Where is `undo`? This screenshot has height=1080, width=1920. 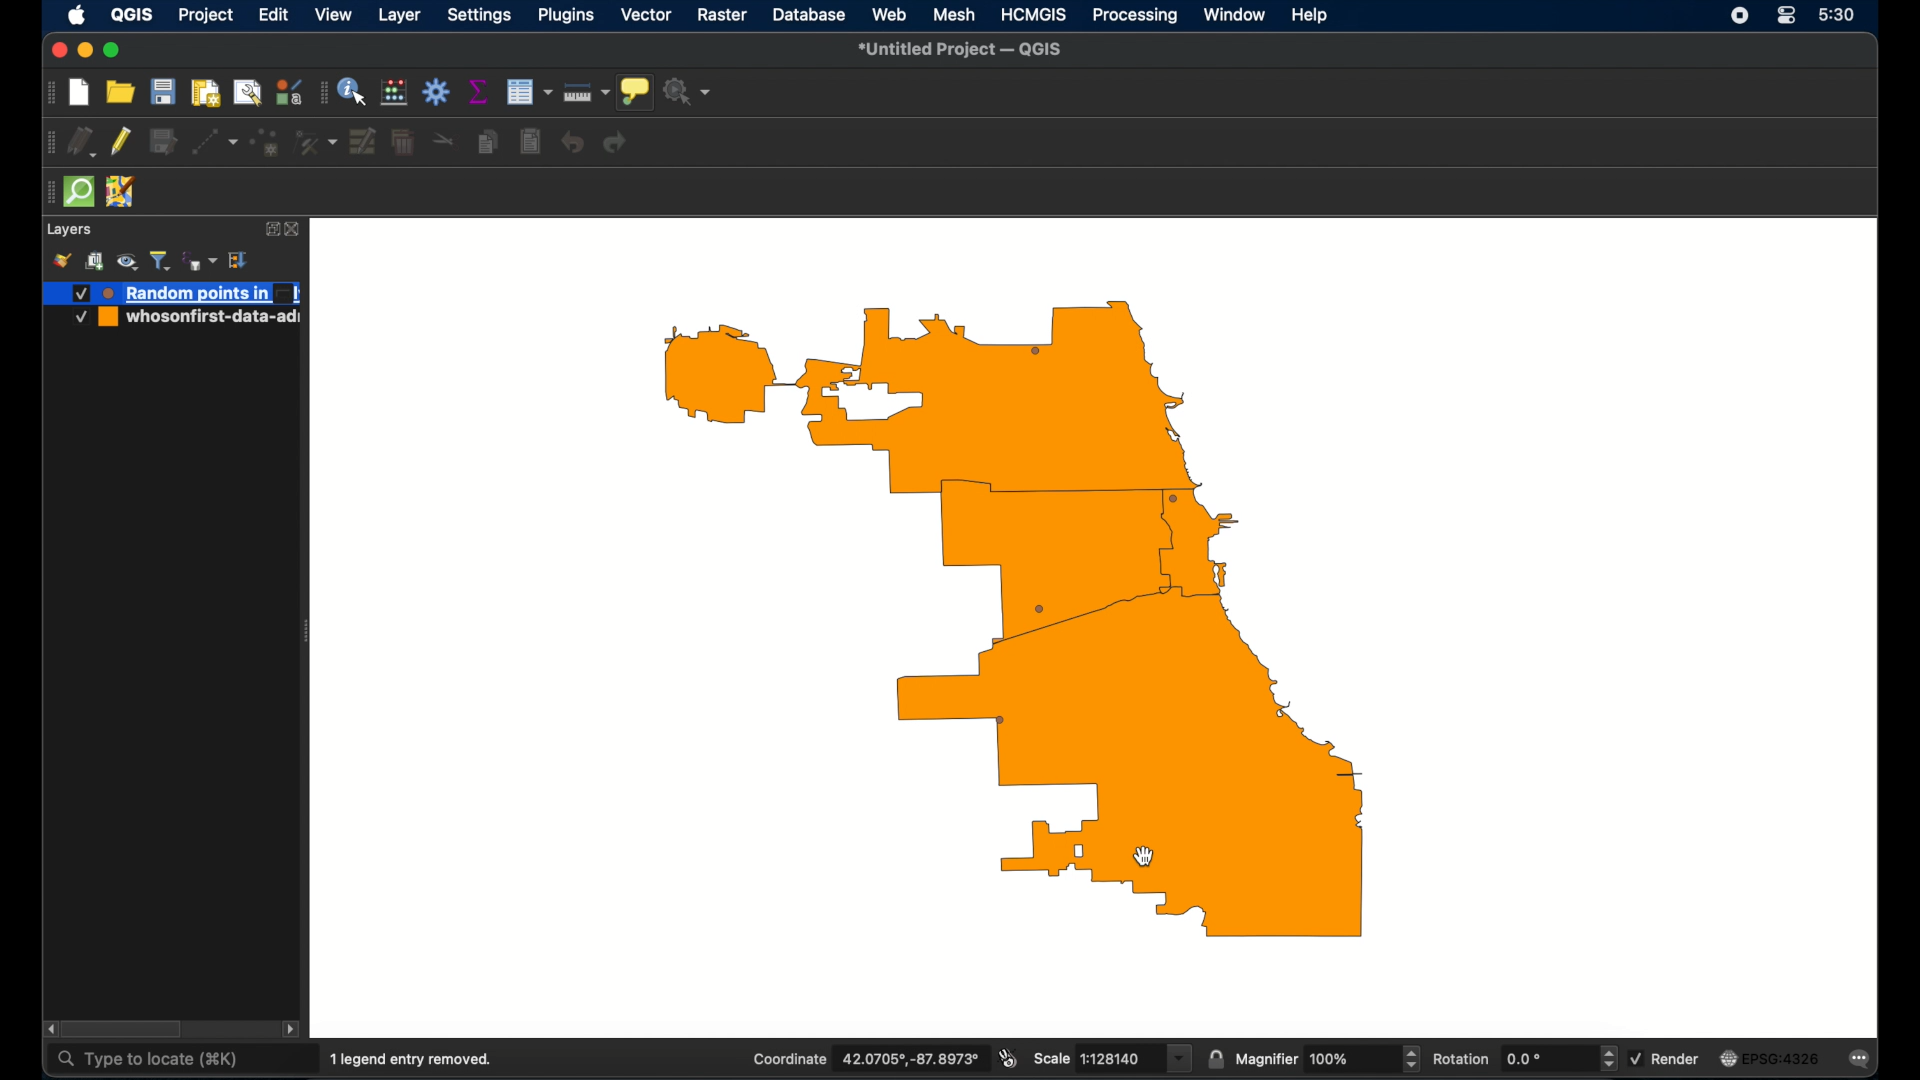 undo is located at coordinates (573, 143).